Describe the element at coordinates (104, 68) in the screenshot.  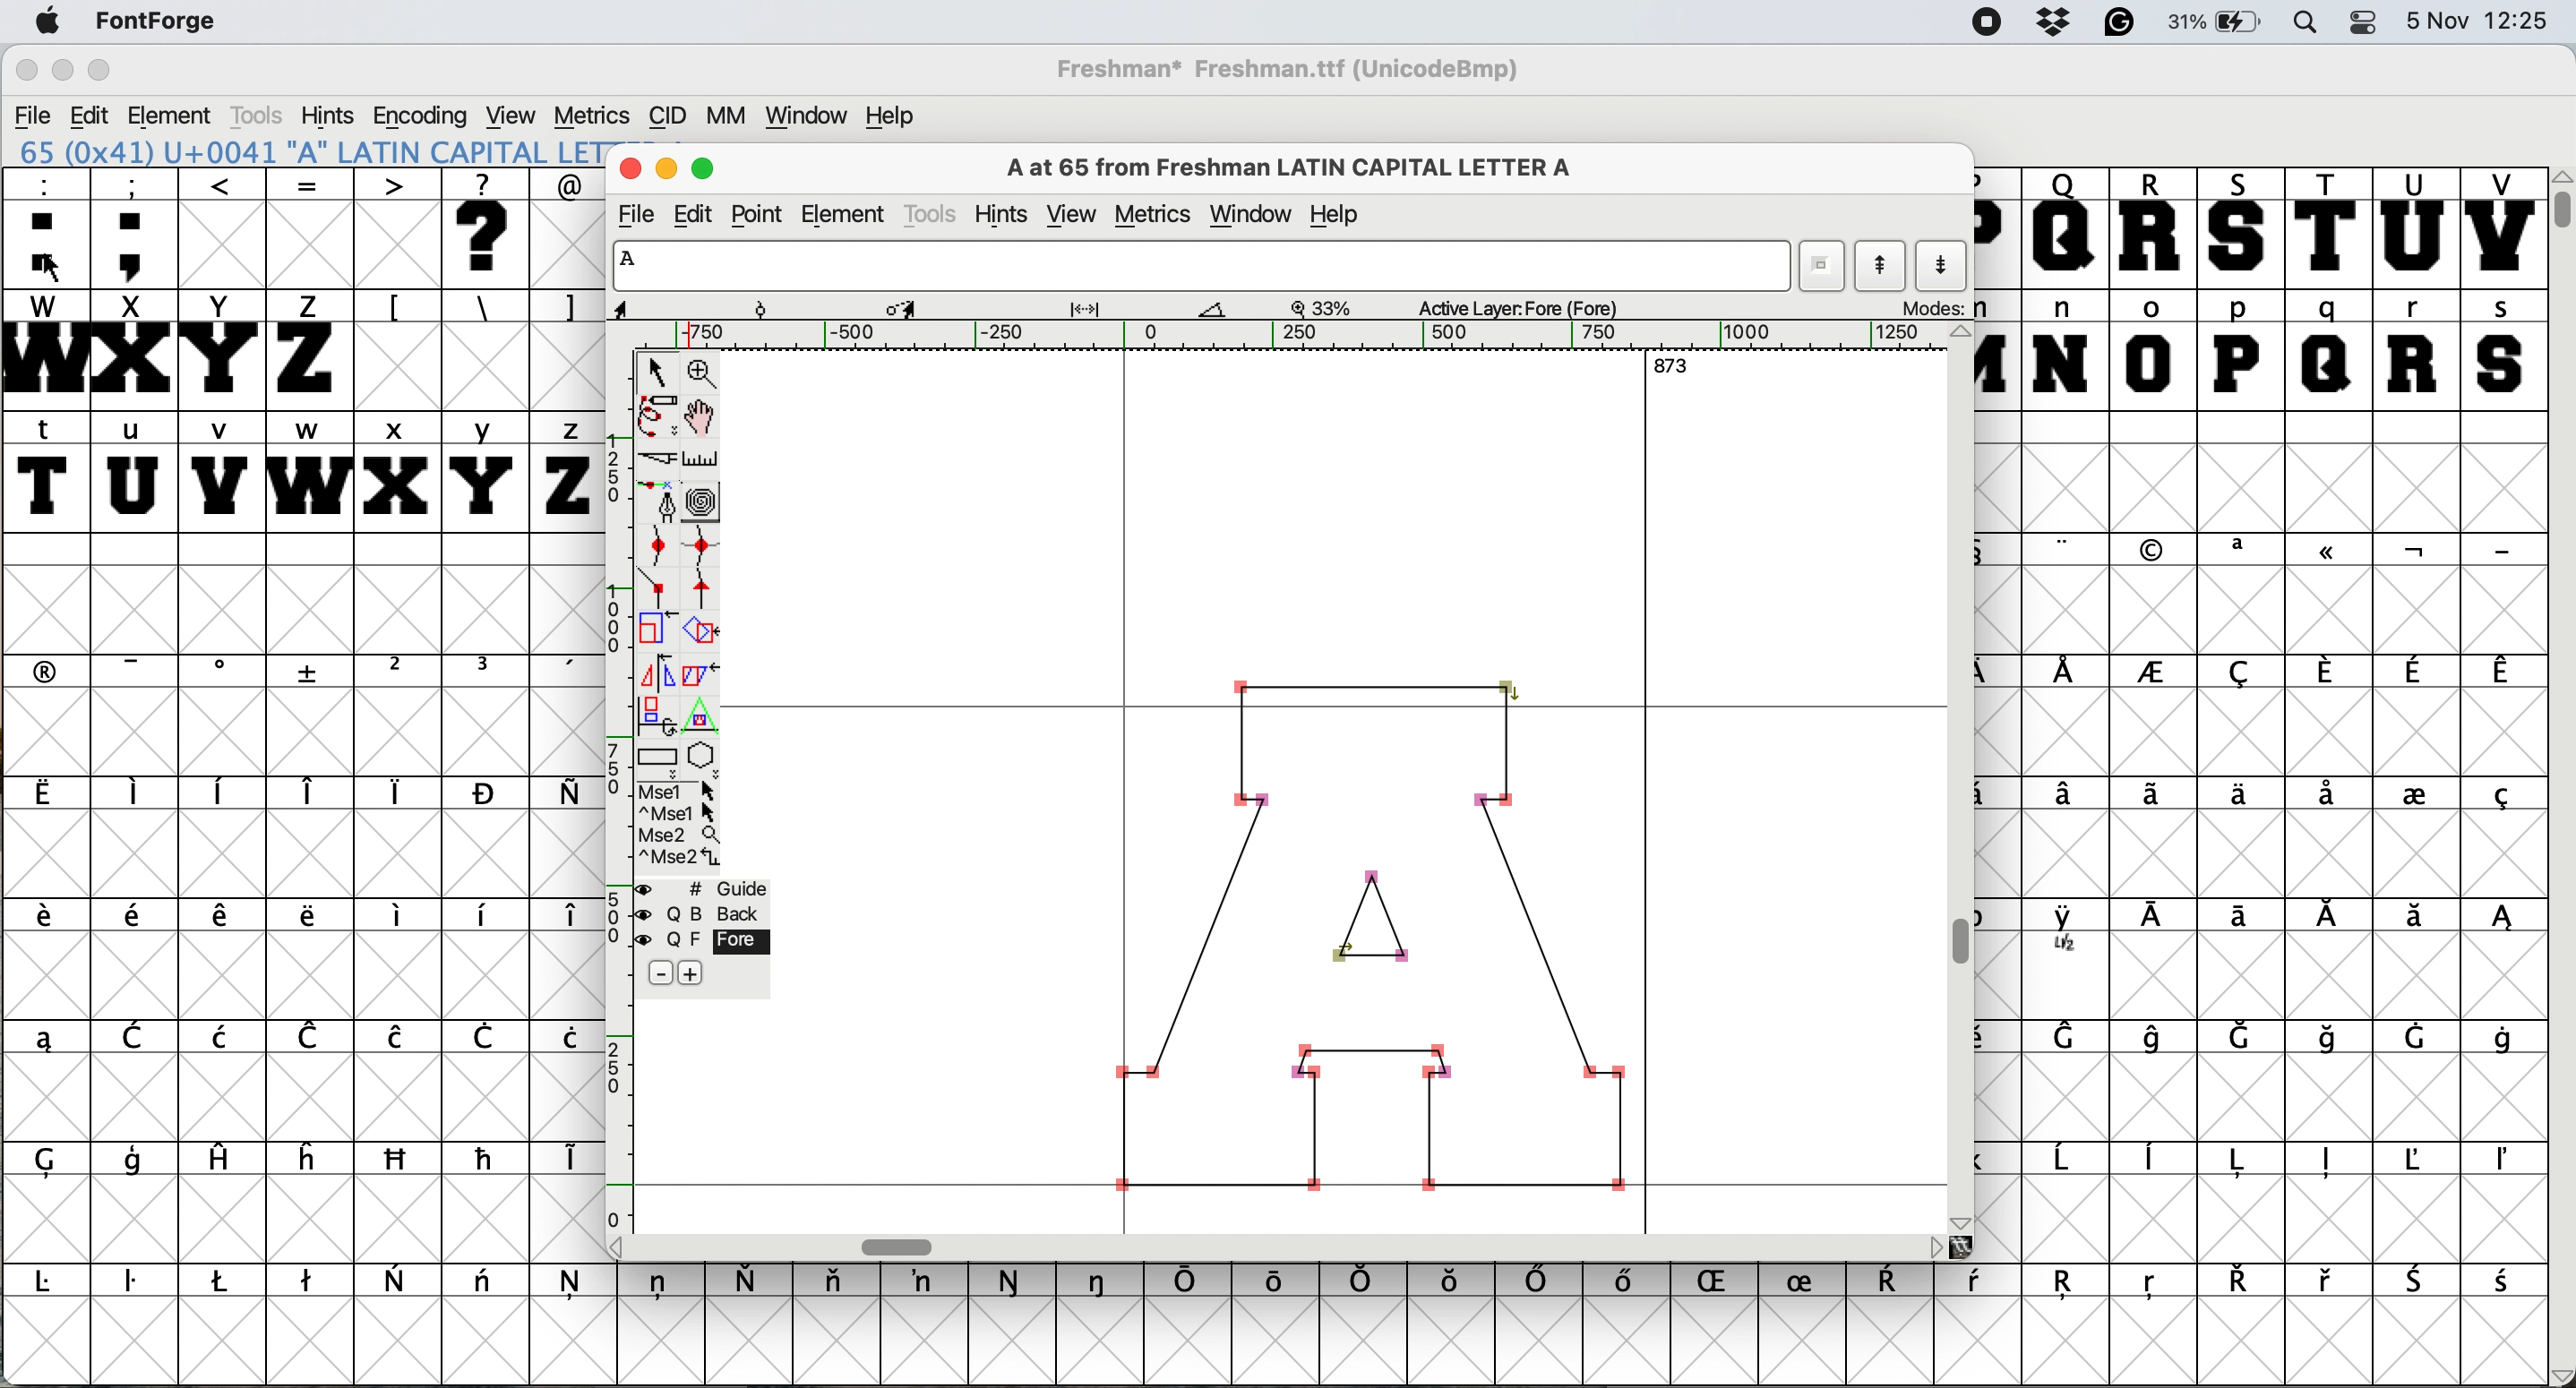
I see `maximise` at that location.